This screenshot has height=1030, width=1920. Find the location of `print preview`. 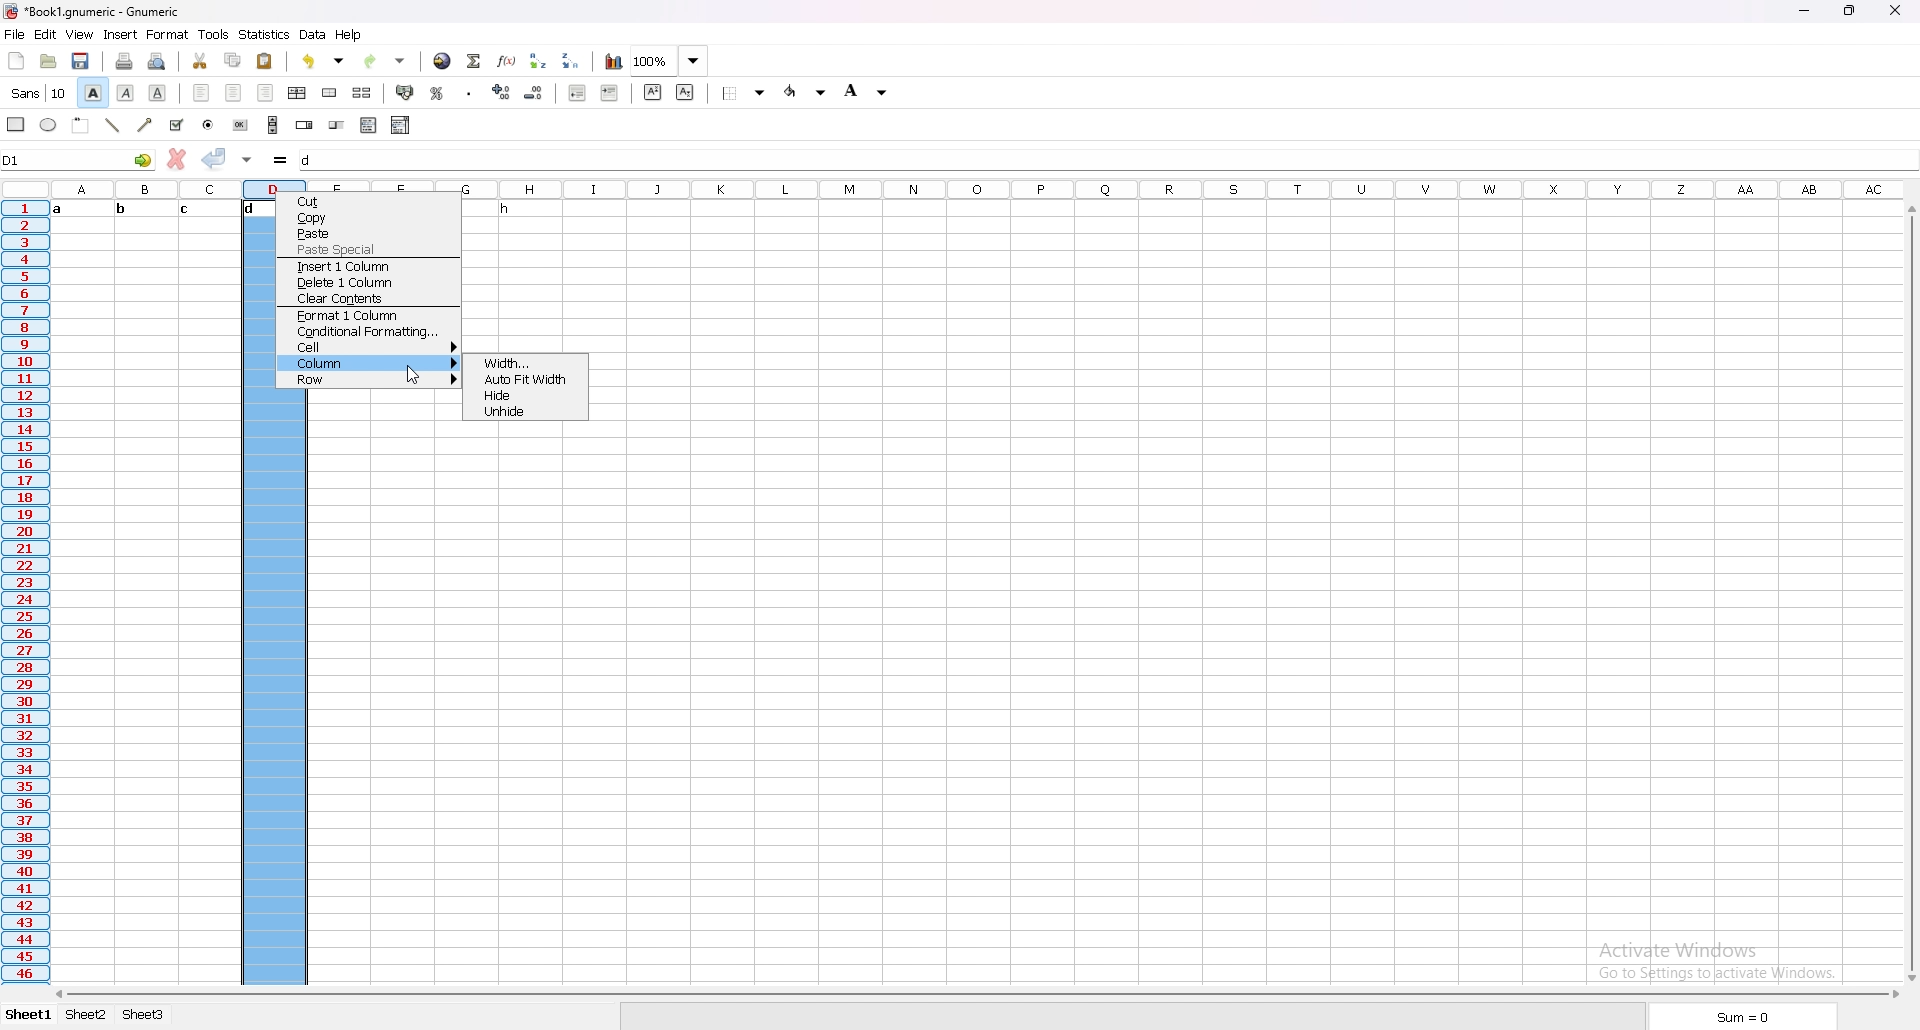

print preview is located at coordinates (158, 61).